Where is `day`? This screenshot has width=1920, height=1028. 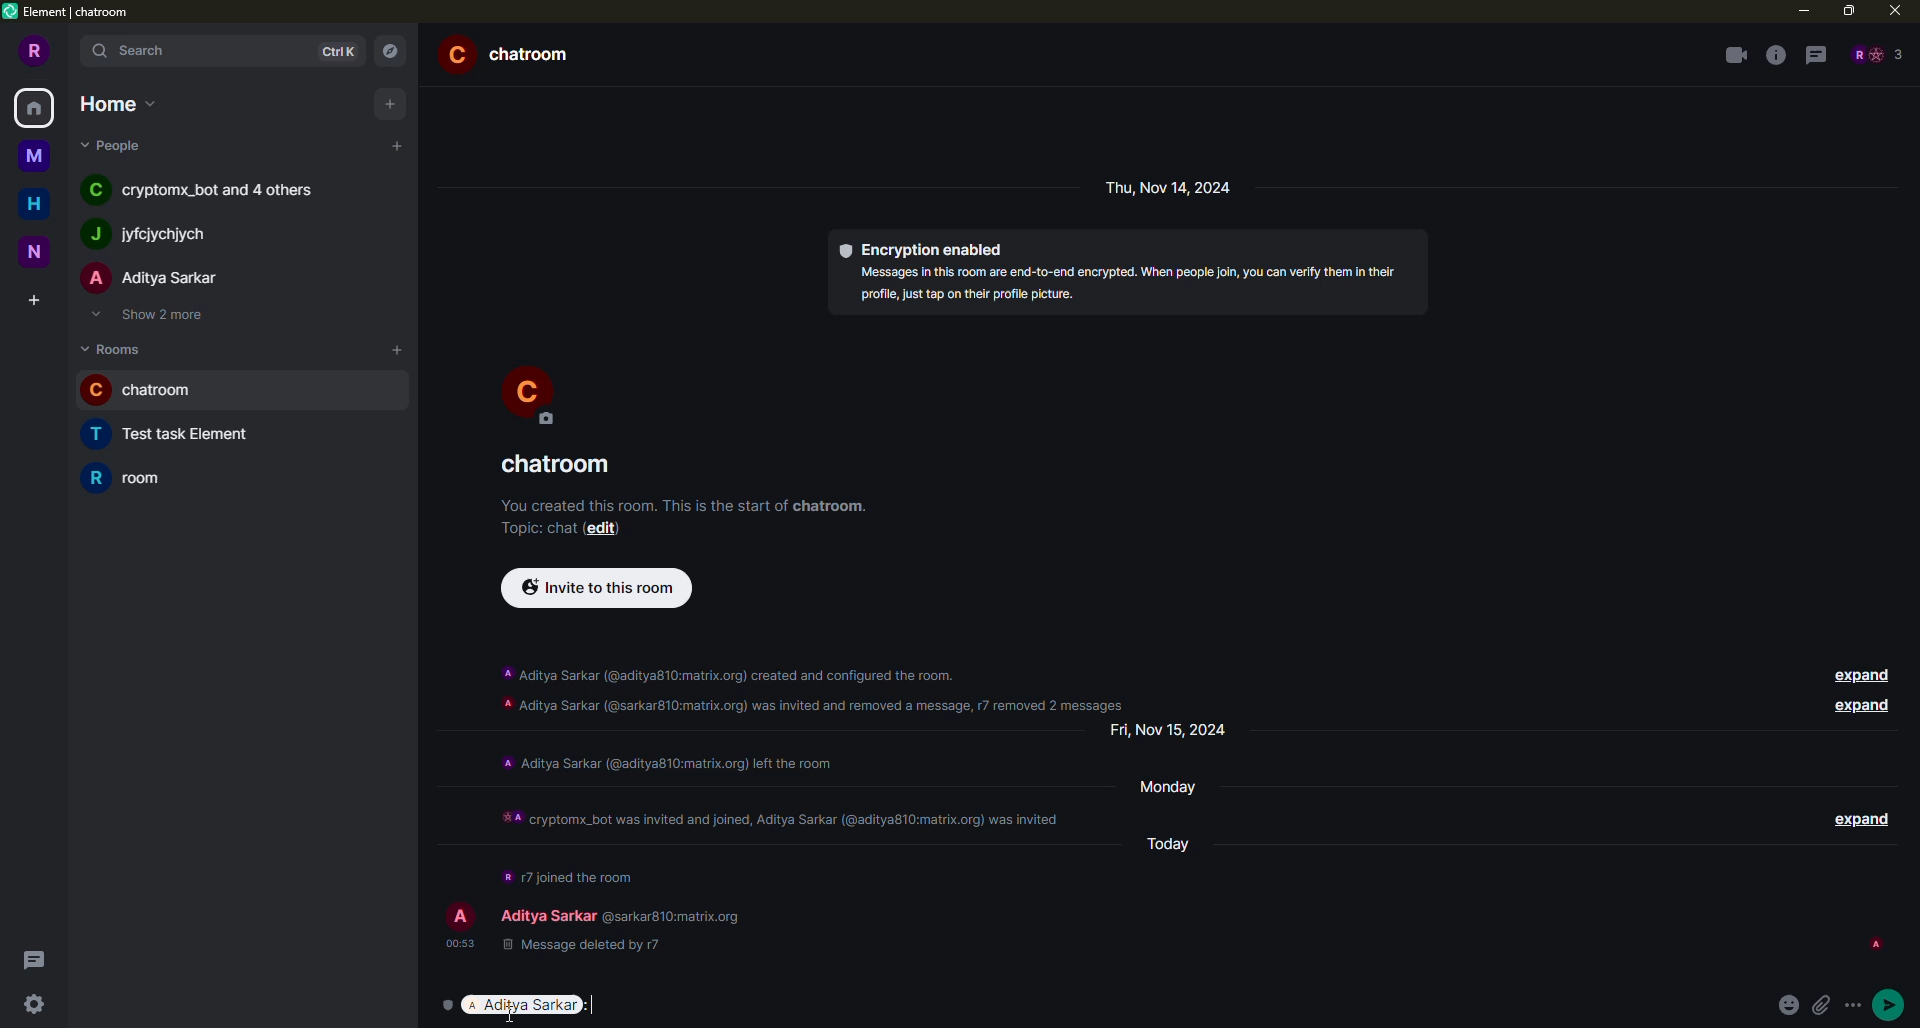 day is located at coordinates (1179, 841).